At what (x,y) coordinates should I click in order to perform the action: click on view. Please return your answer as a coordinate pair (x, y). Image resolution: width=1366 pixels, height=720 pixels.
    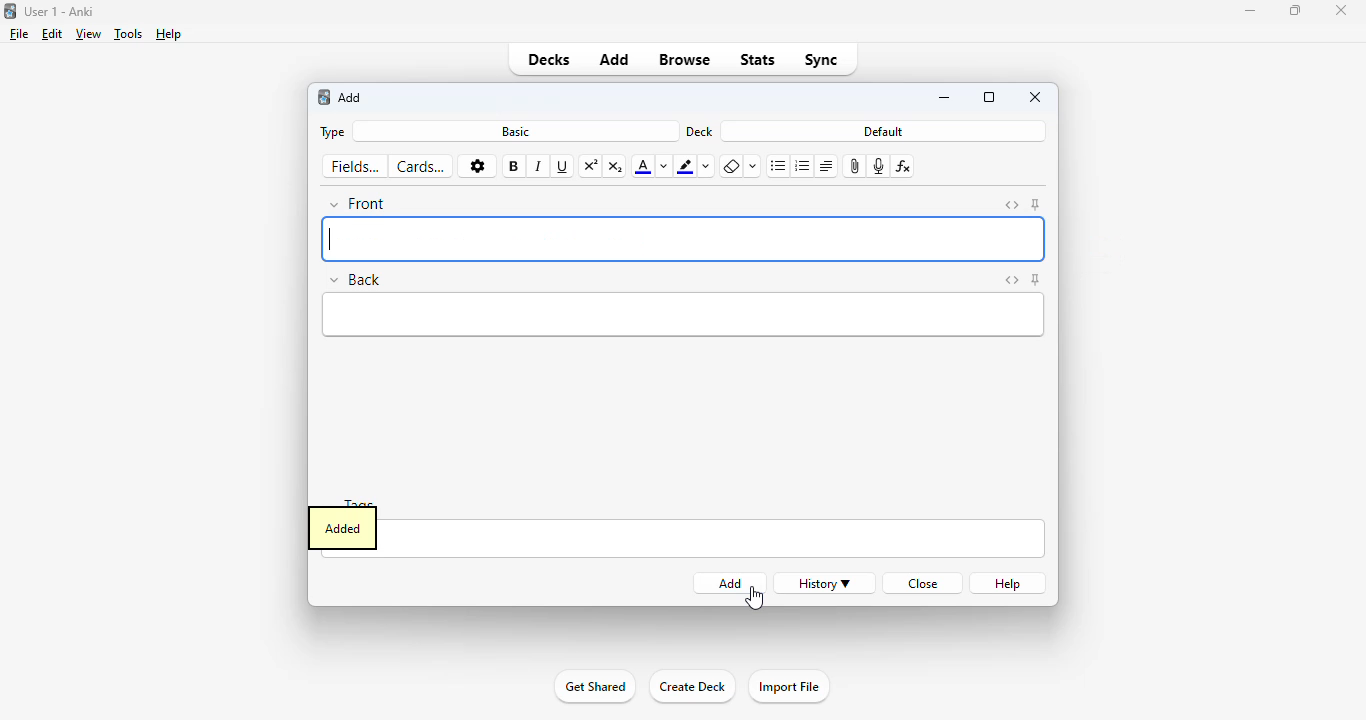
    Looking at the image, I should click on (89, 34).